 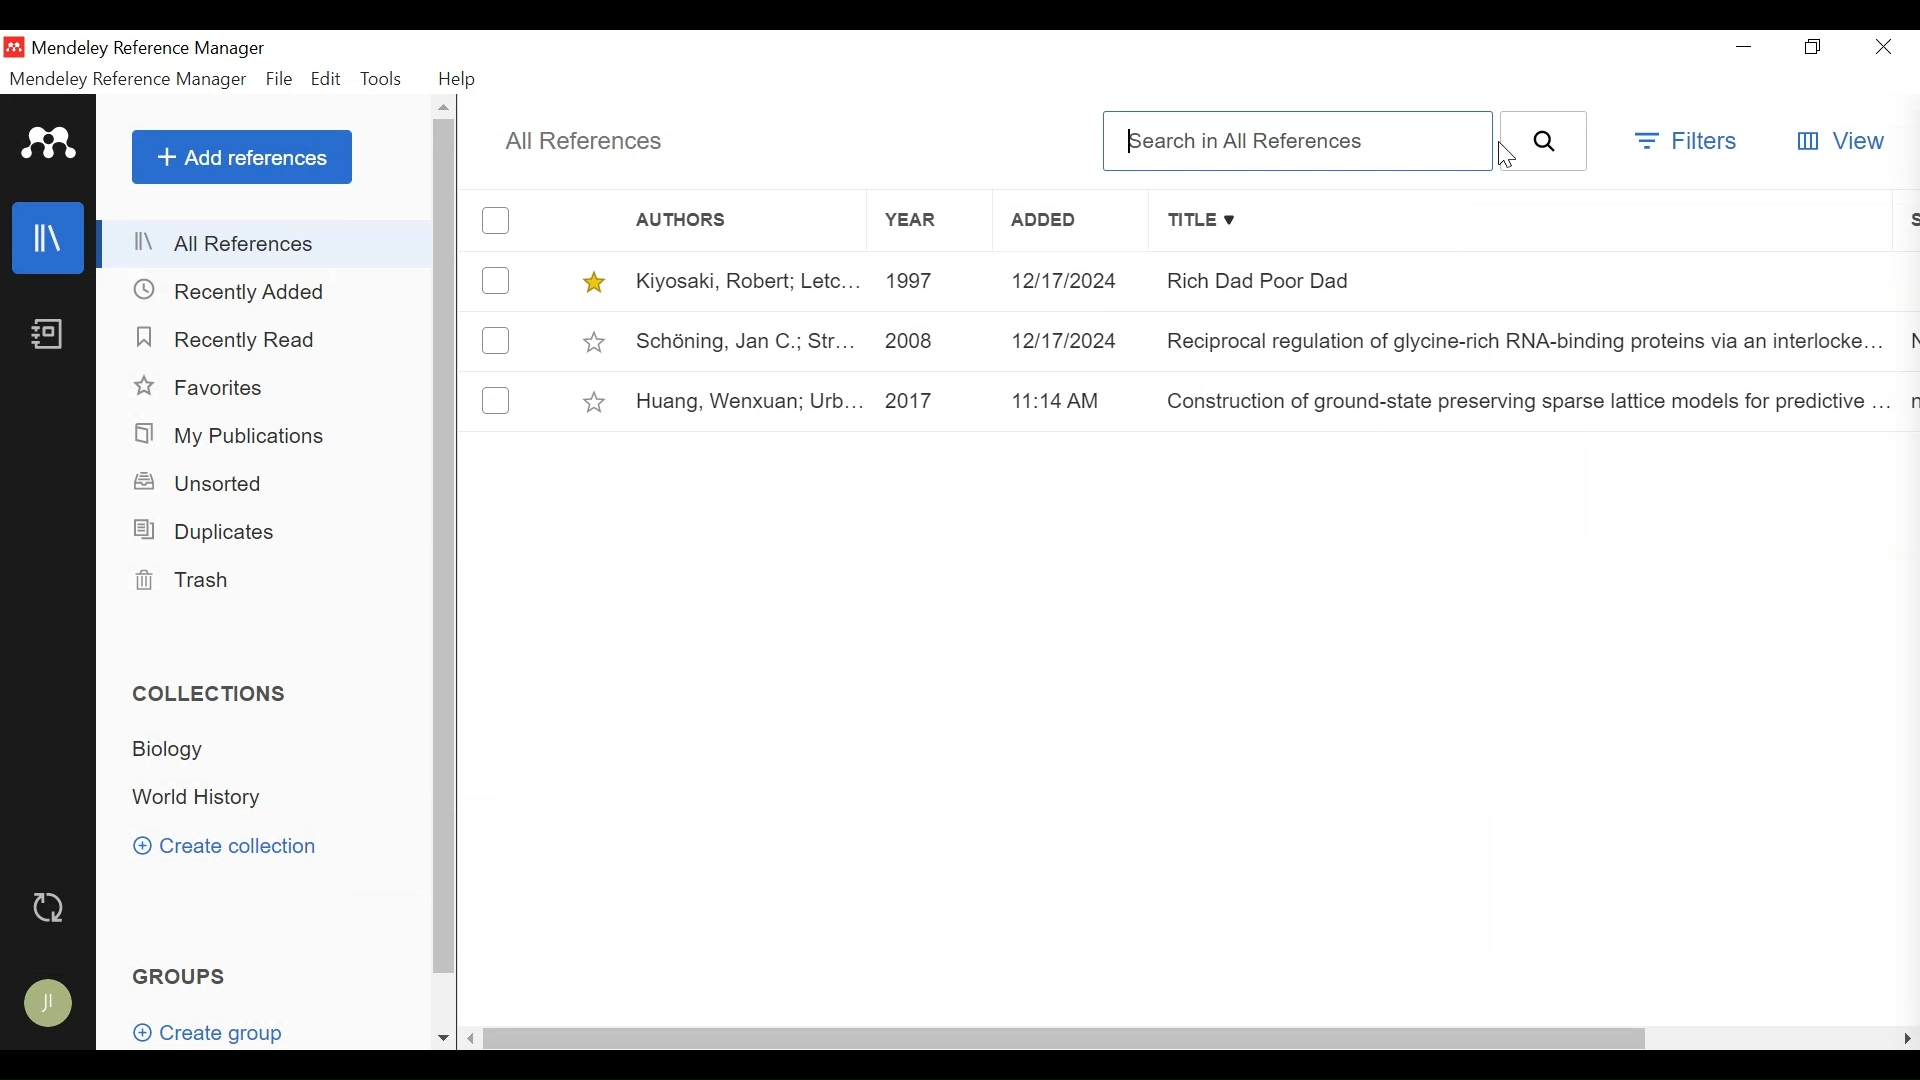 What do you see at coordinates (740, 339) in the screenshot?
I see `Jan C. Schöning` at bounding box center [740, 339].